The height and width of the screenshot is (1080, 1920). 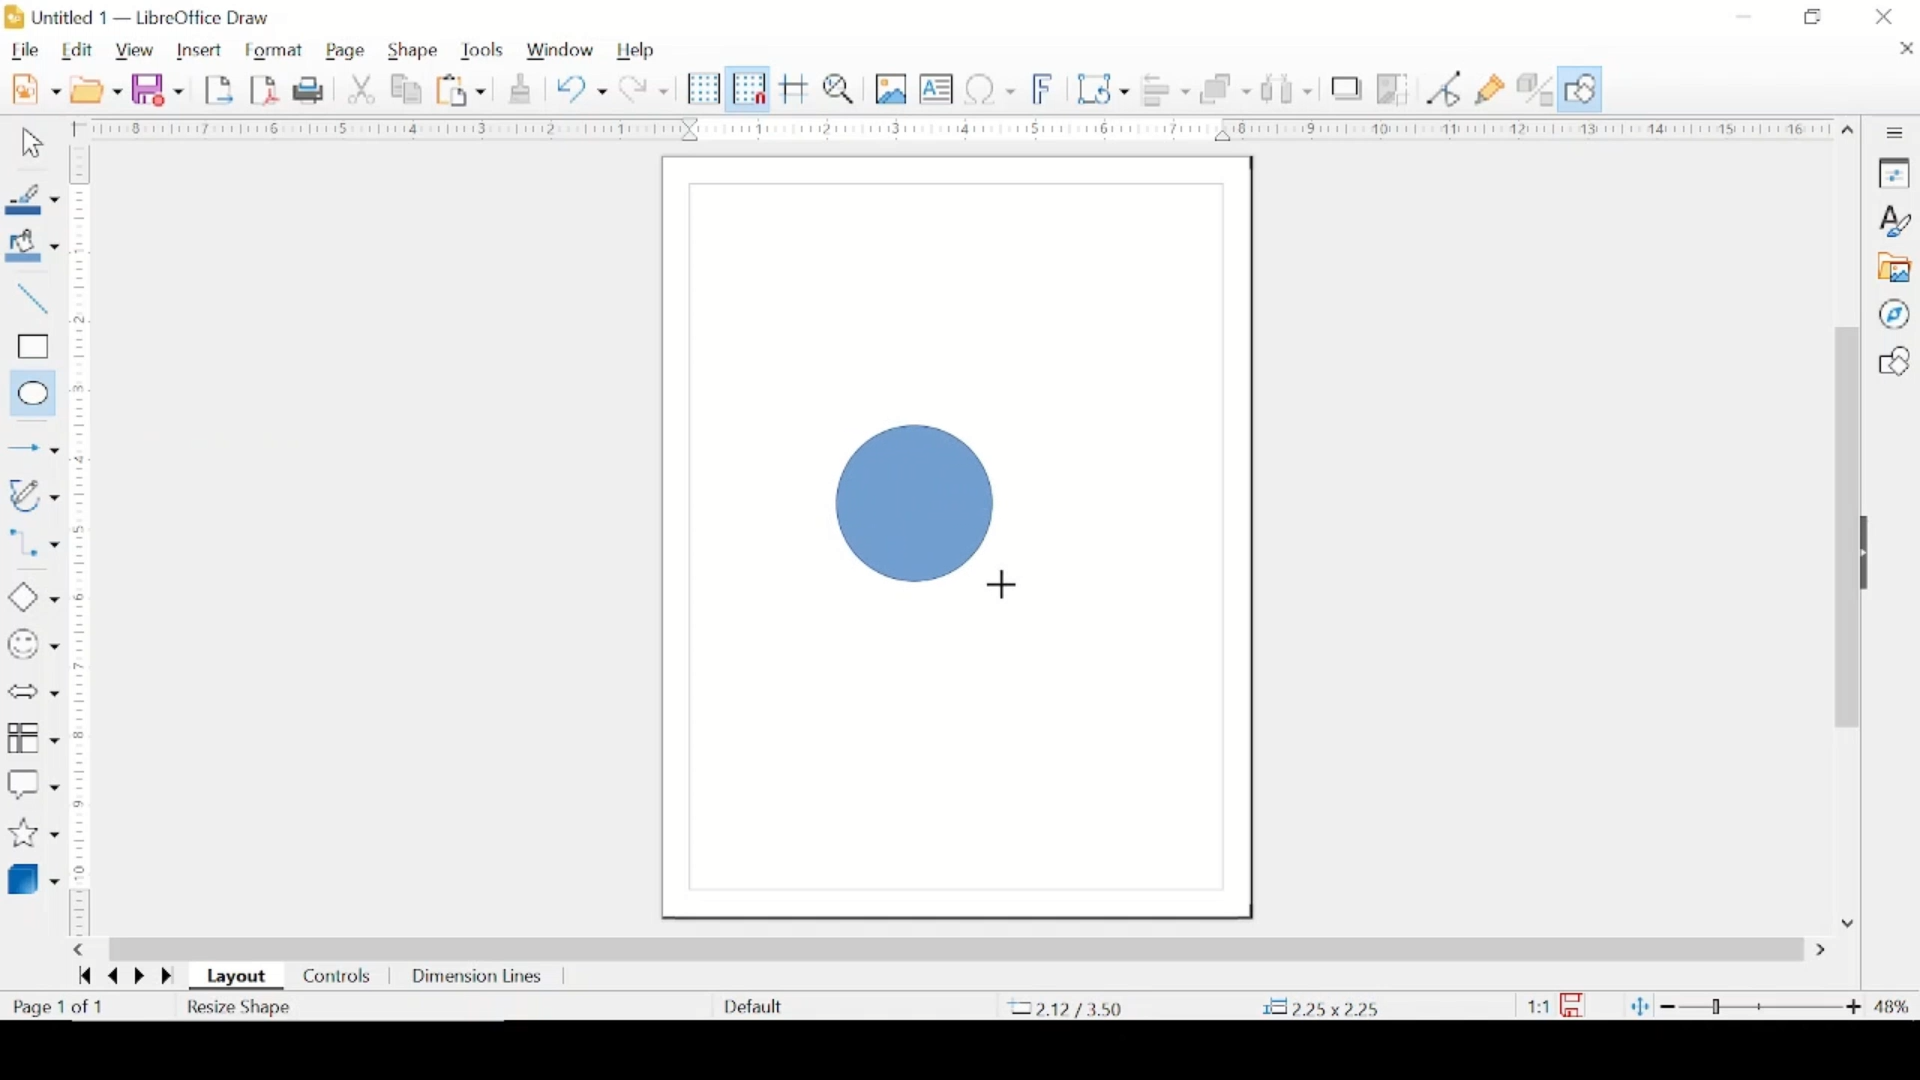 What do you see at coordinates (747, 88) in the screenshot?
I see `snap to grid` at bounding box center [747, 88].